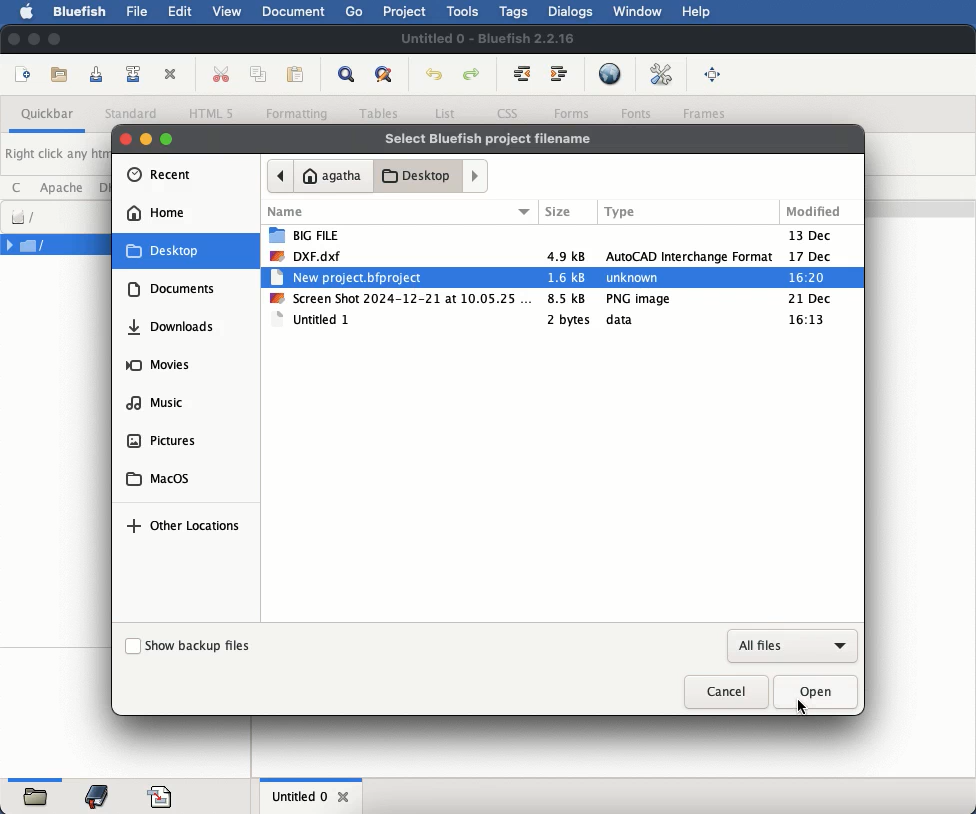 This screenshot has width=976, height=814. What do you see at coordinates (488, 139) in the screenshot?
I see `select bluefish project filename` at bounding box center [488, 139].